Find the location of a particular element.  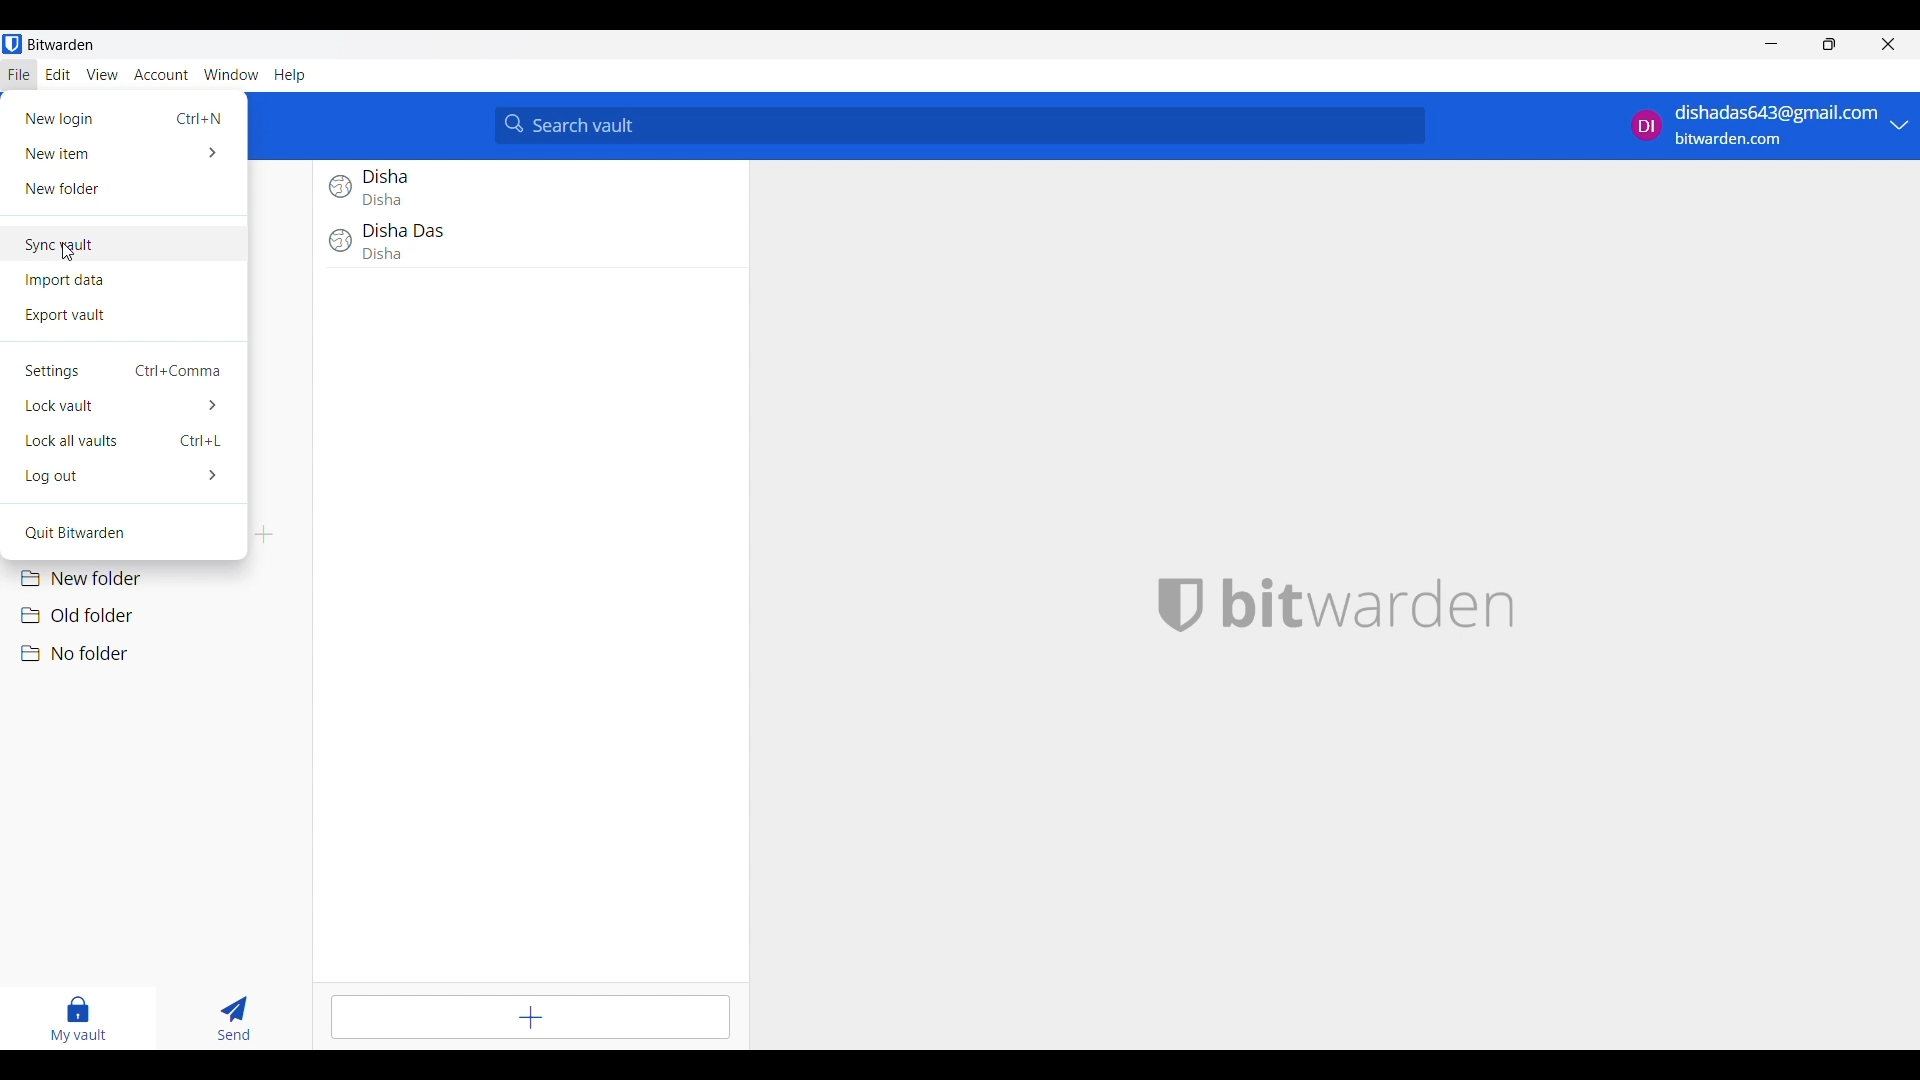

Help menu is located at coordinates (290, 76).